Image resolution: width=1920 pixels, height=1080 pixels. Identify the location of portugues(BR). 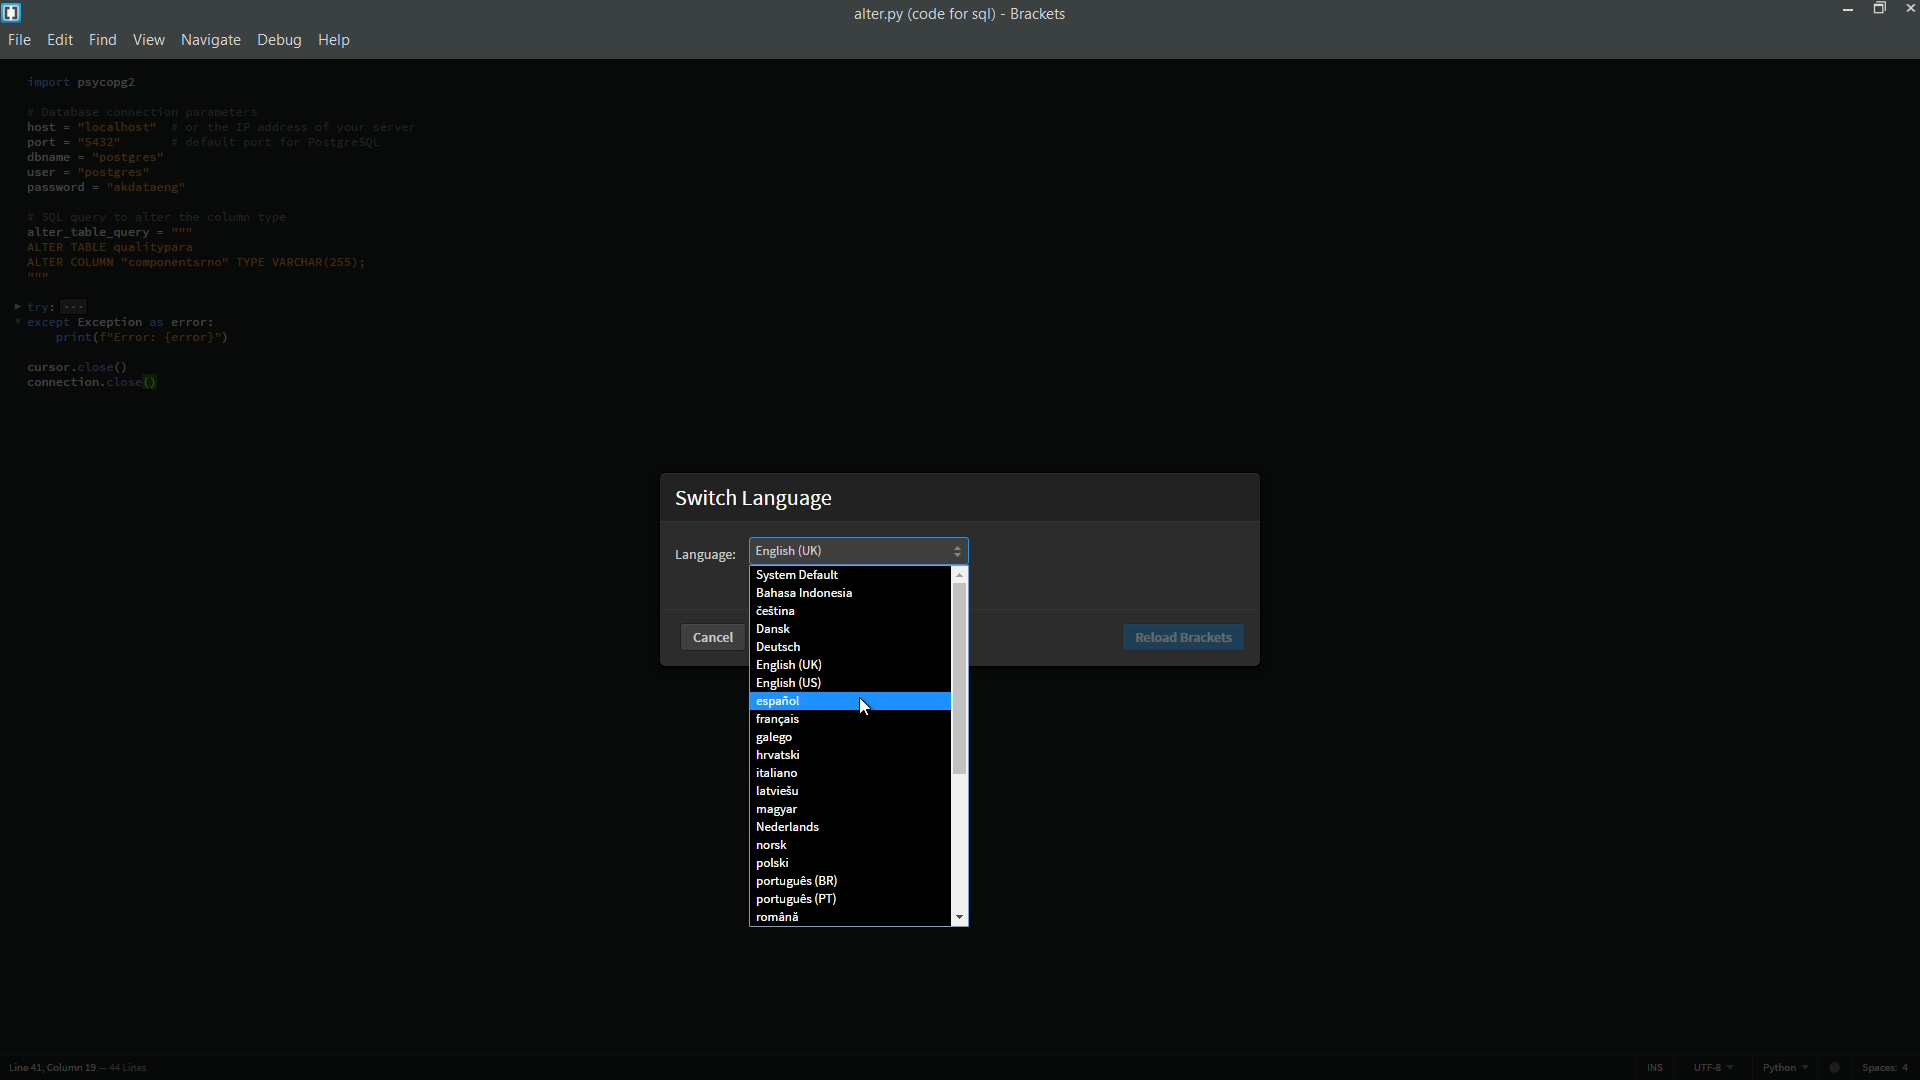
(849, 883).